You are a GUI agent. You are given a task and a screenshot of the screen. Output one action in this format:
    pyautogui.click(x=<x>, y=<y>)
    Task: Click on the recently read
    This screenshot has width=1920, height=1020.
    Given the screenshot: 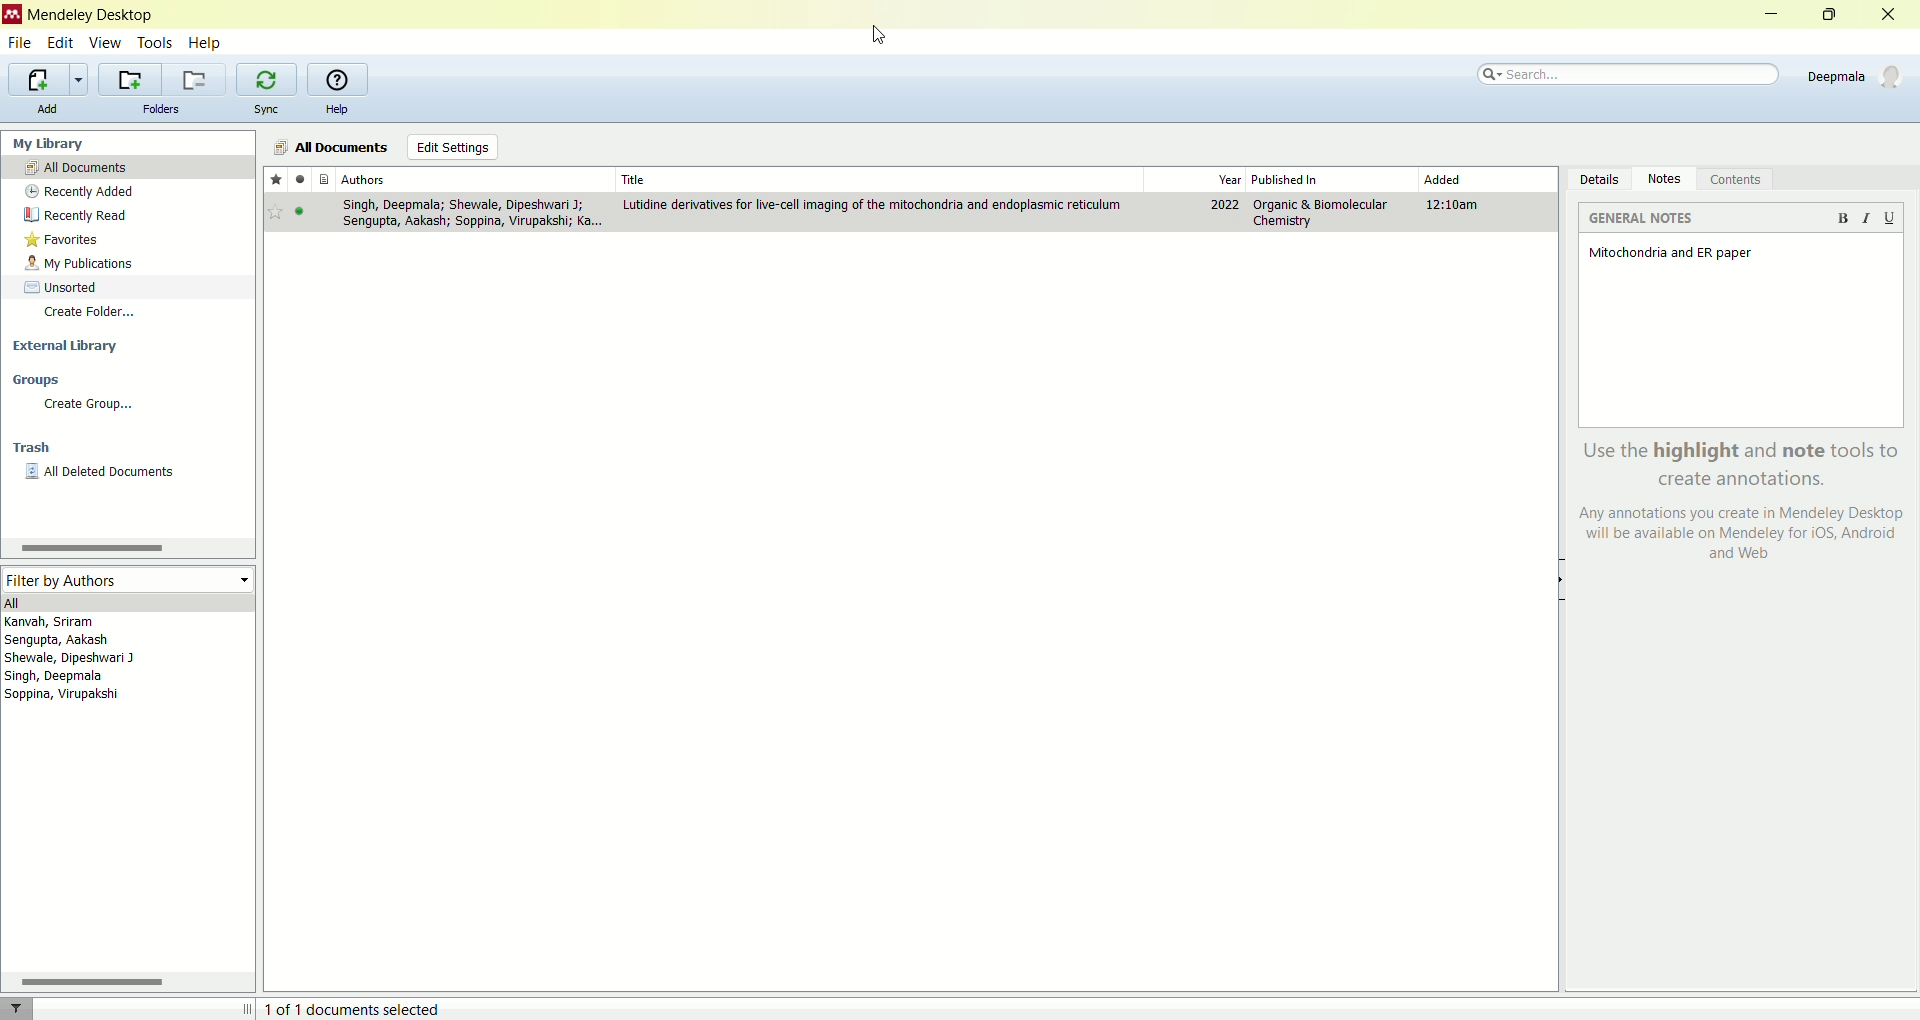 What is the action you would take?
    pyautogui.click(x=125, y=214)
    